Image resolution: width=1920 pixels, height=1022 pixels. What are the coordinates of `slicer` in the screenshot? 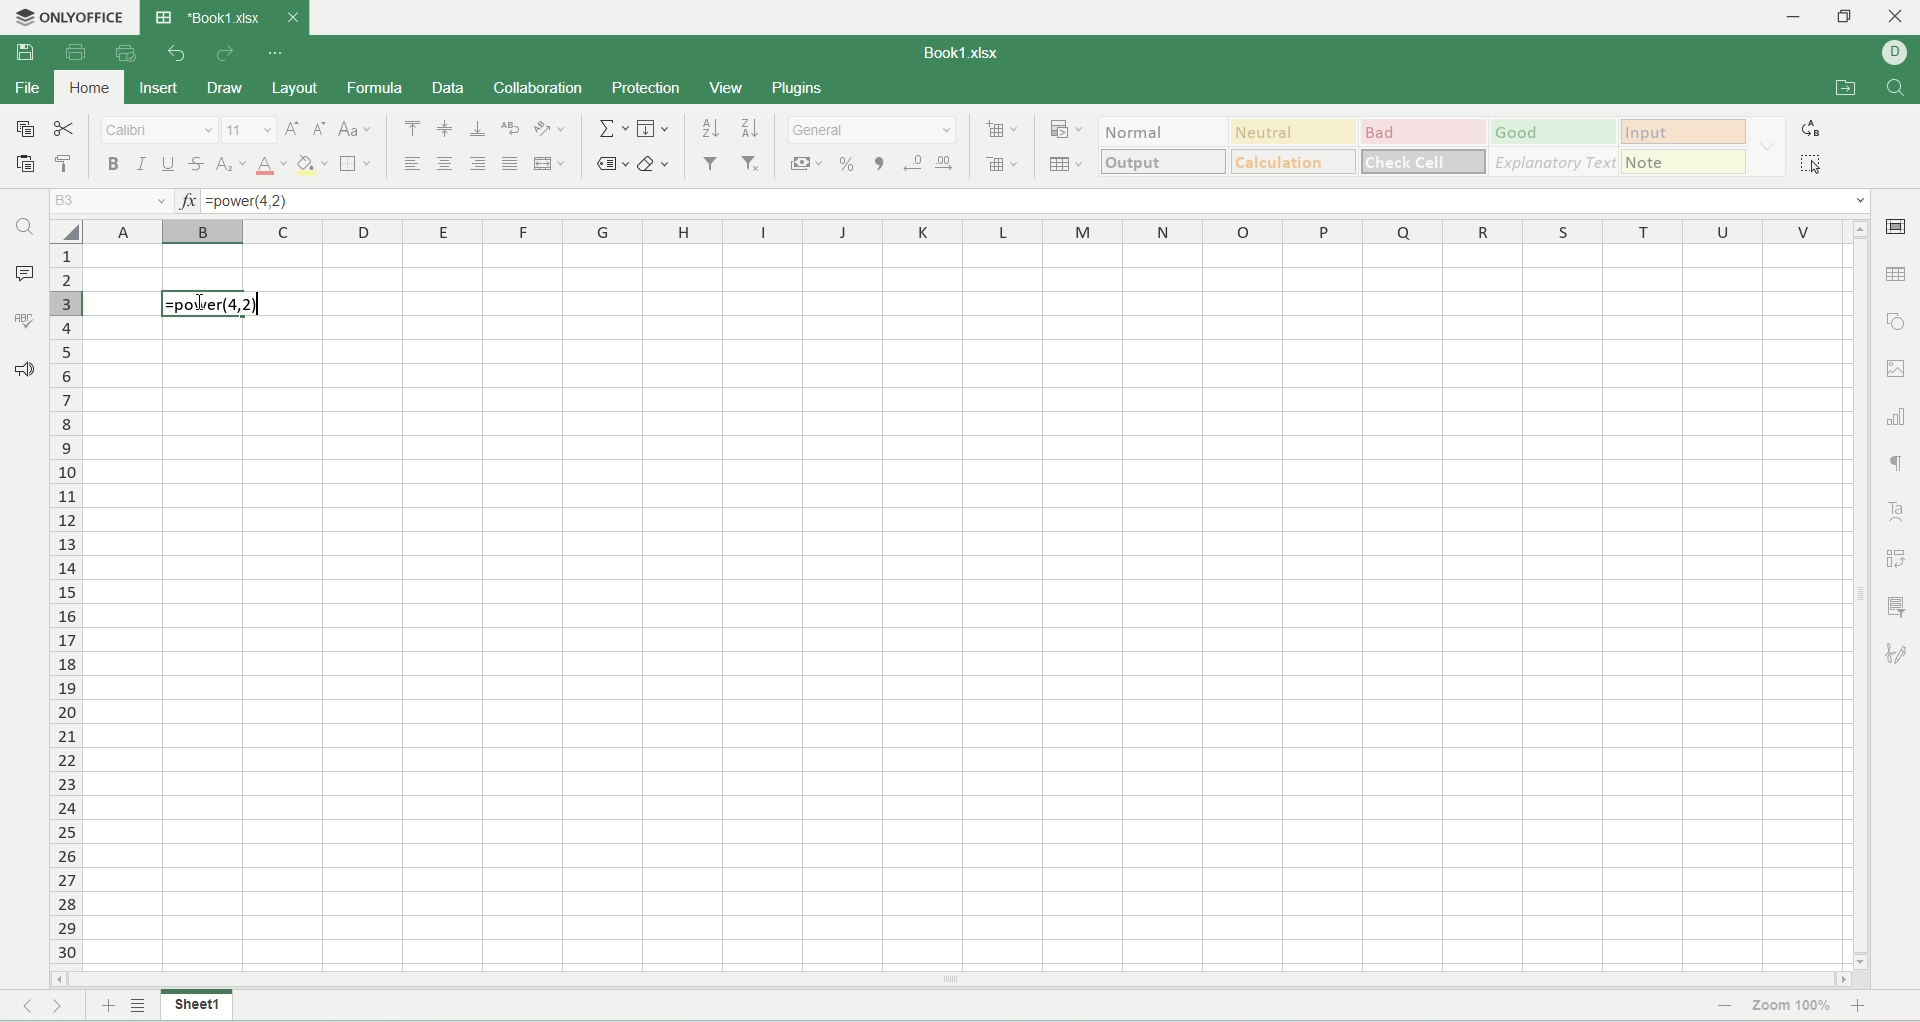 It's located at (1901, 606).